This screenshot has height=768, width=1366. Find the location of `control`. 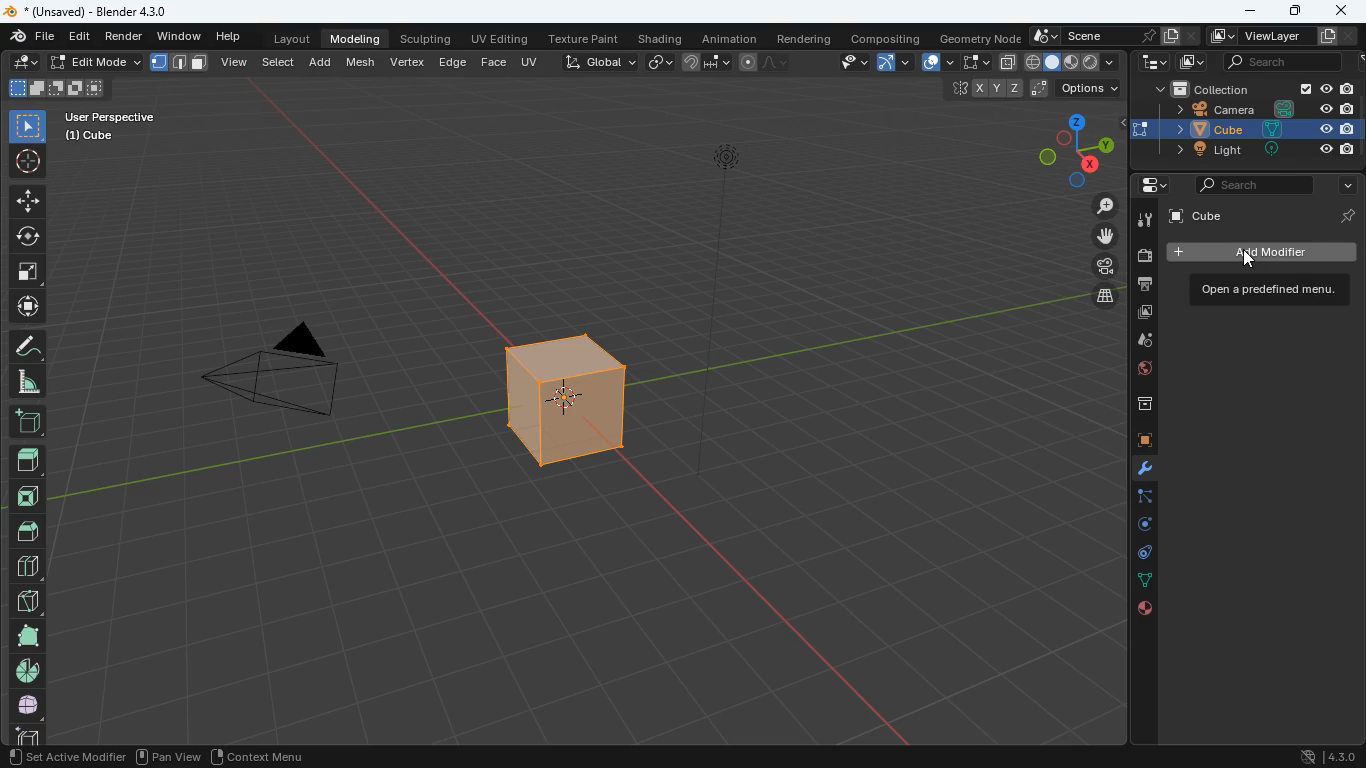

control is located at coordinates (1140, 554).